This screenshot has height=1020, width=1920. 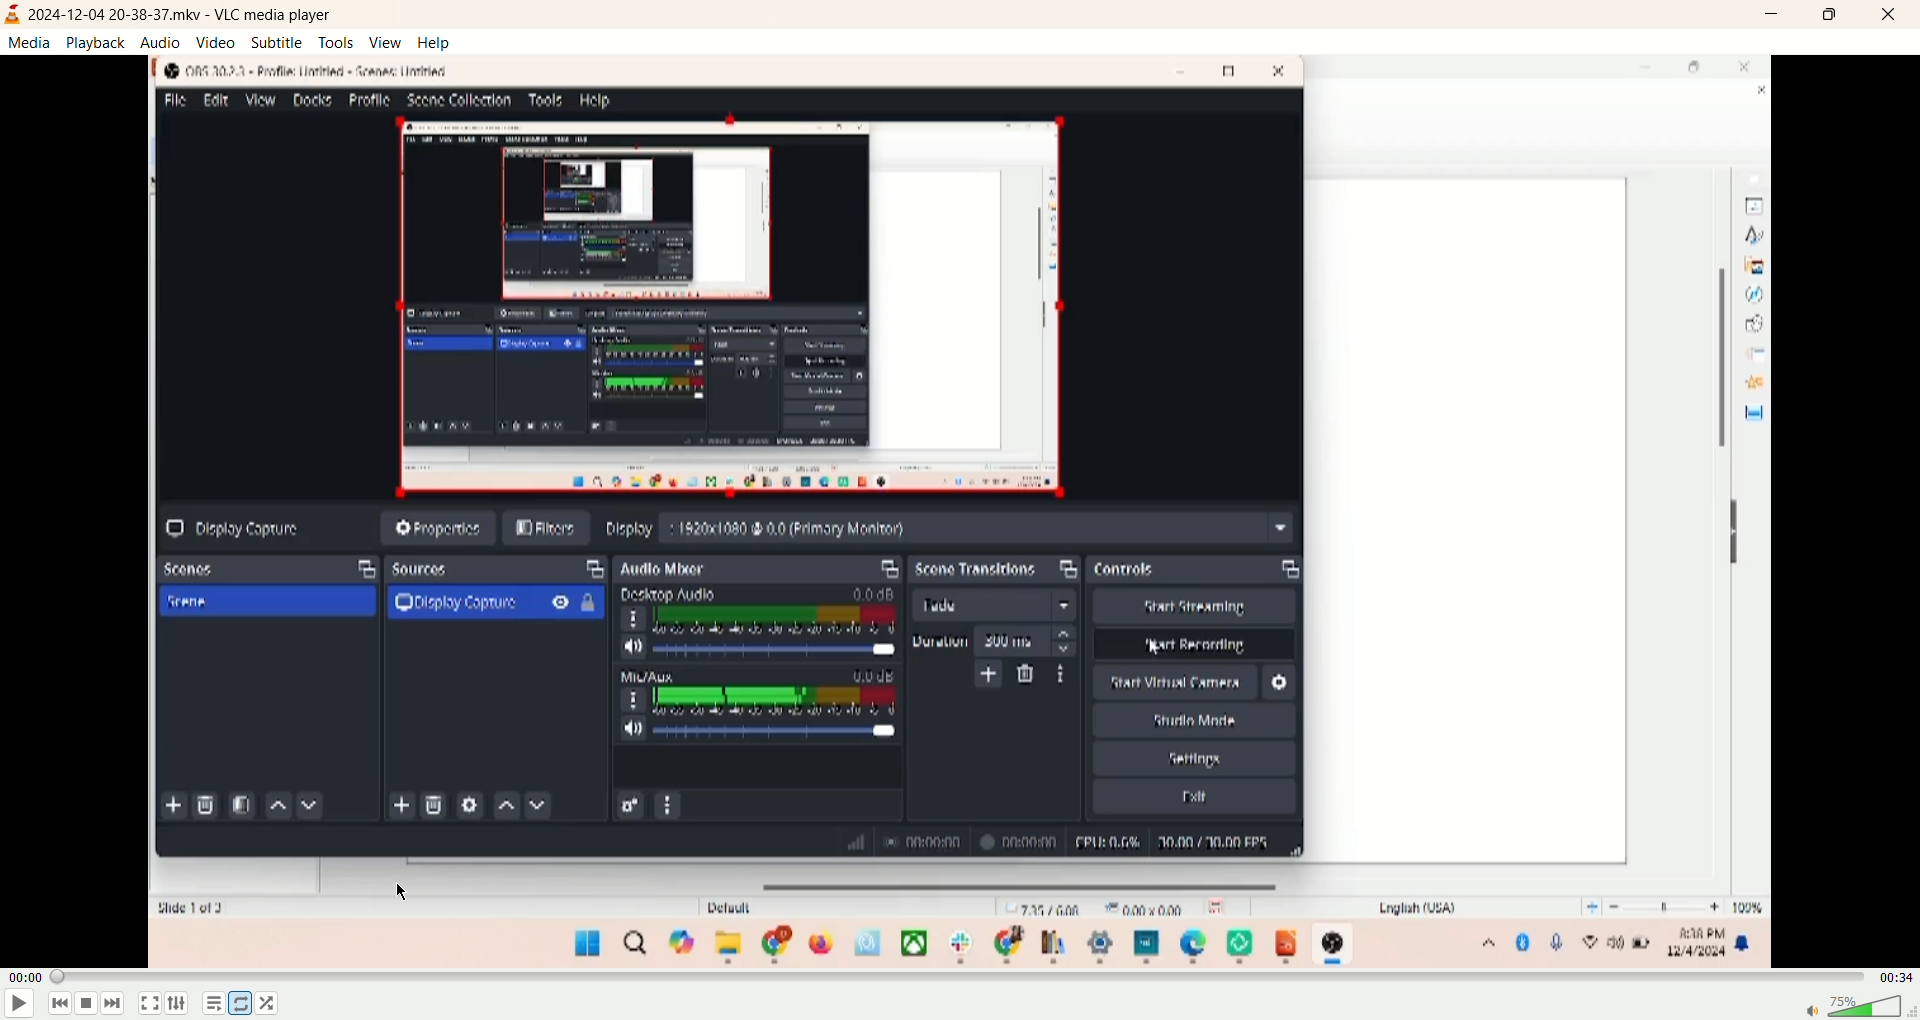 What do you see at coordinates (216, 41) in the screenshot?
I see `video` at bounding box center [216, 41].